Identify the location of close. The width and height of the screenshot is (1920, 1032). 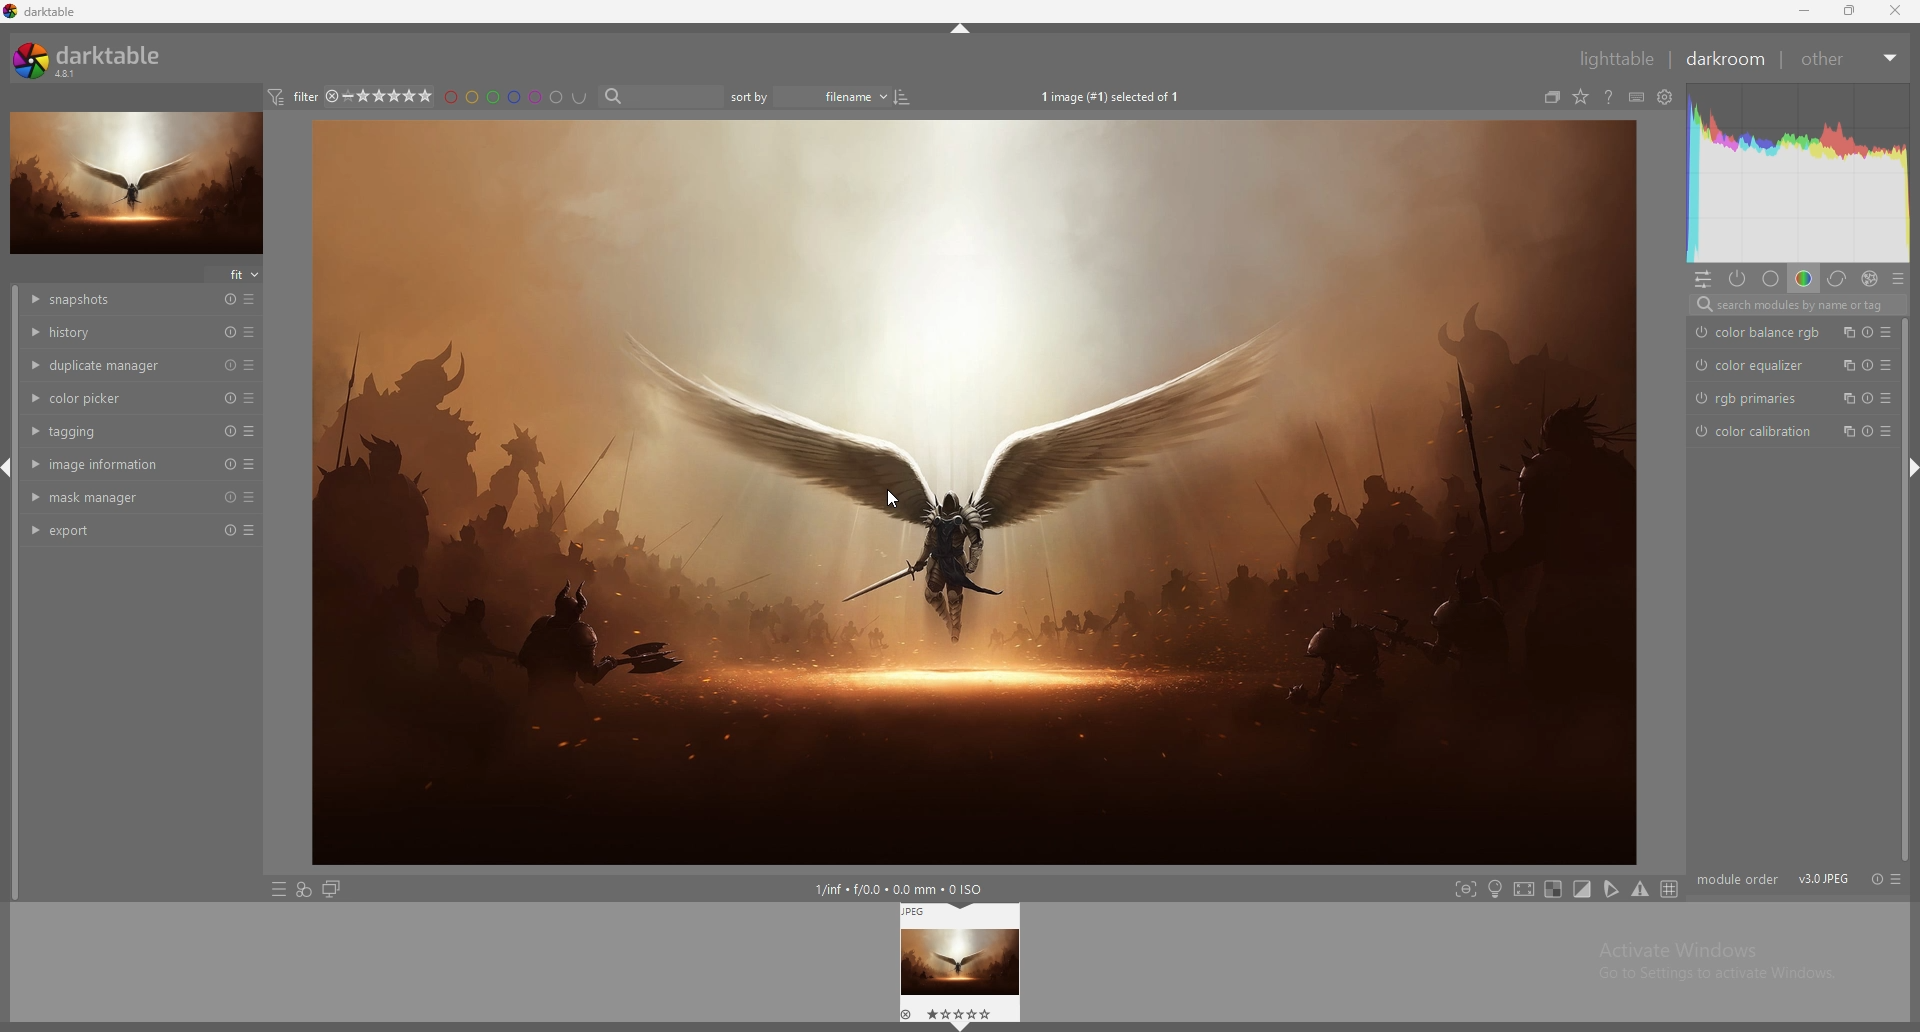
(1898, 11).